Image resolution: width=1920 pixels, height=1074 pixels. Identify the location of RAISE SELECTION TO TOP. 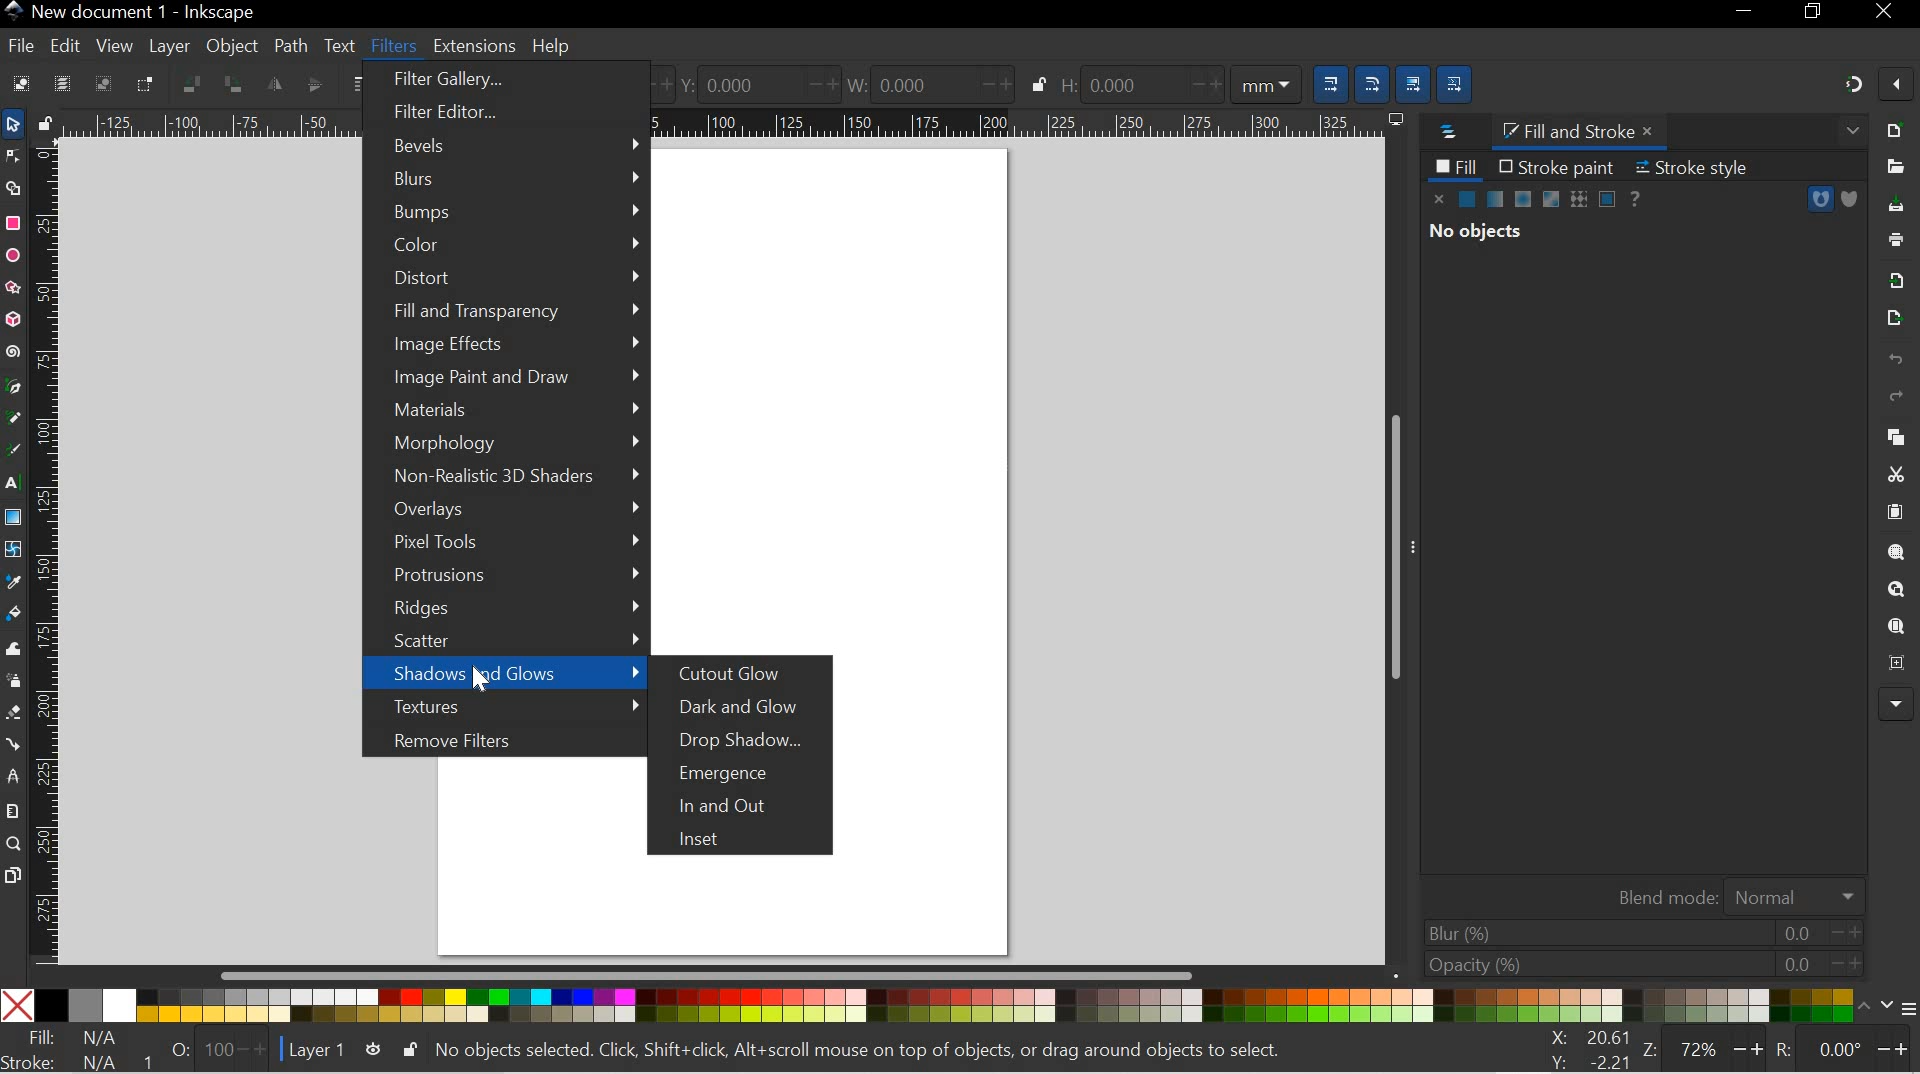
(361, 84).